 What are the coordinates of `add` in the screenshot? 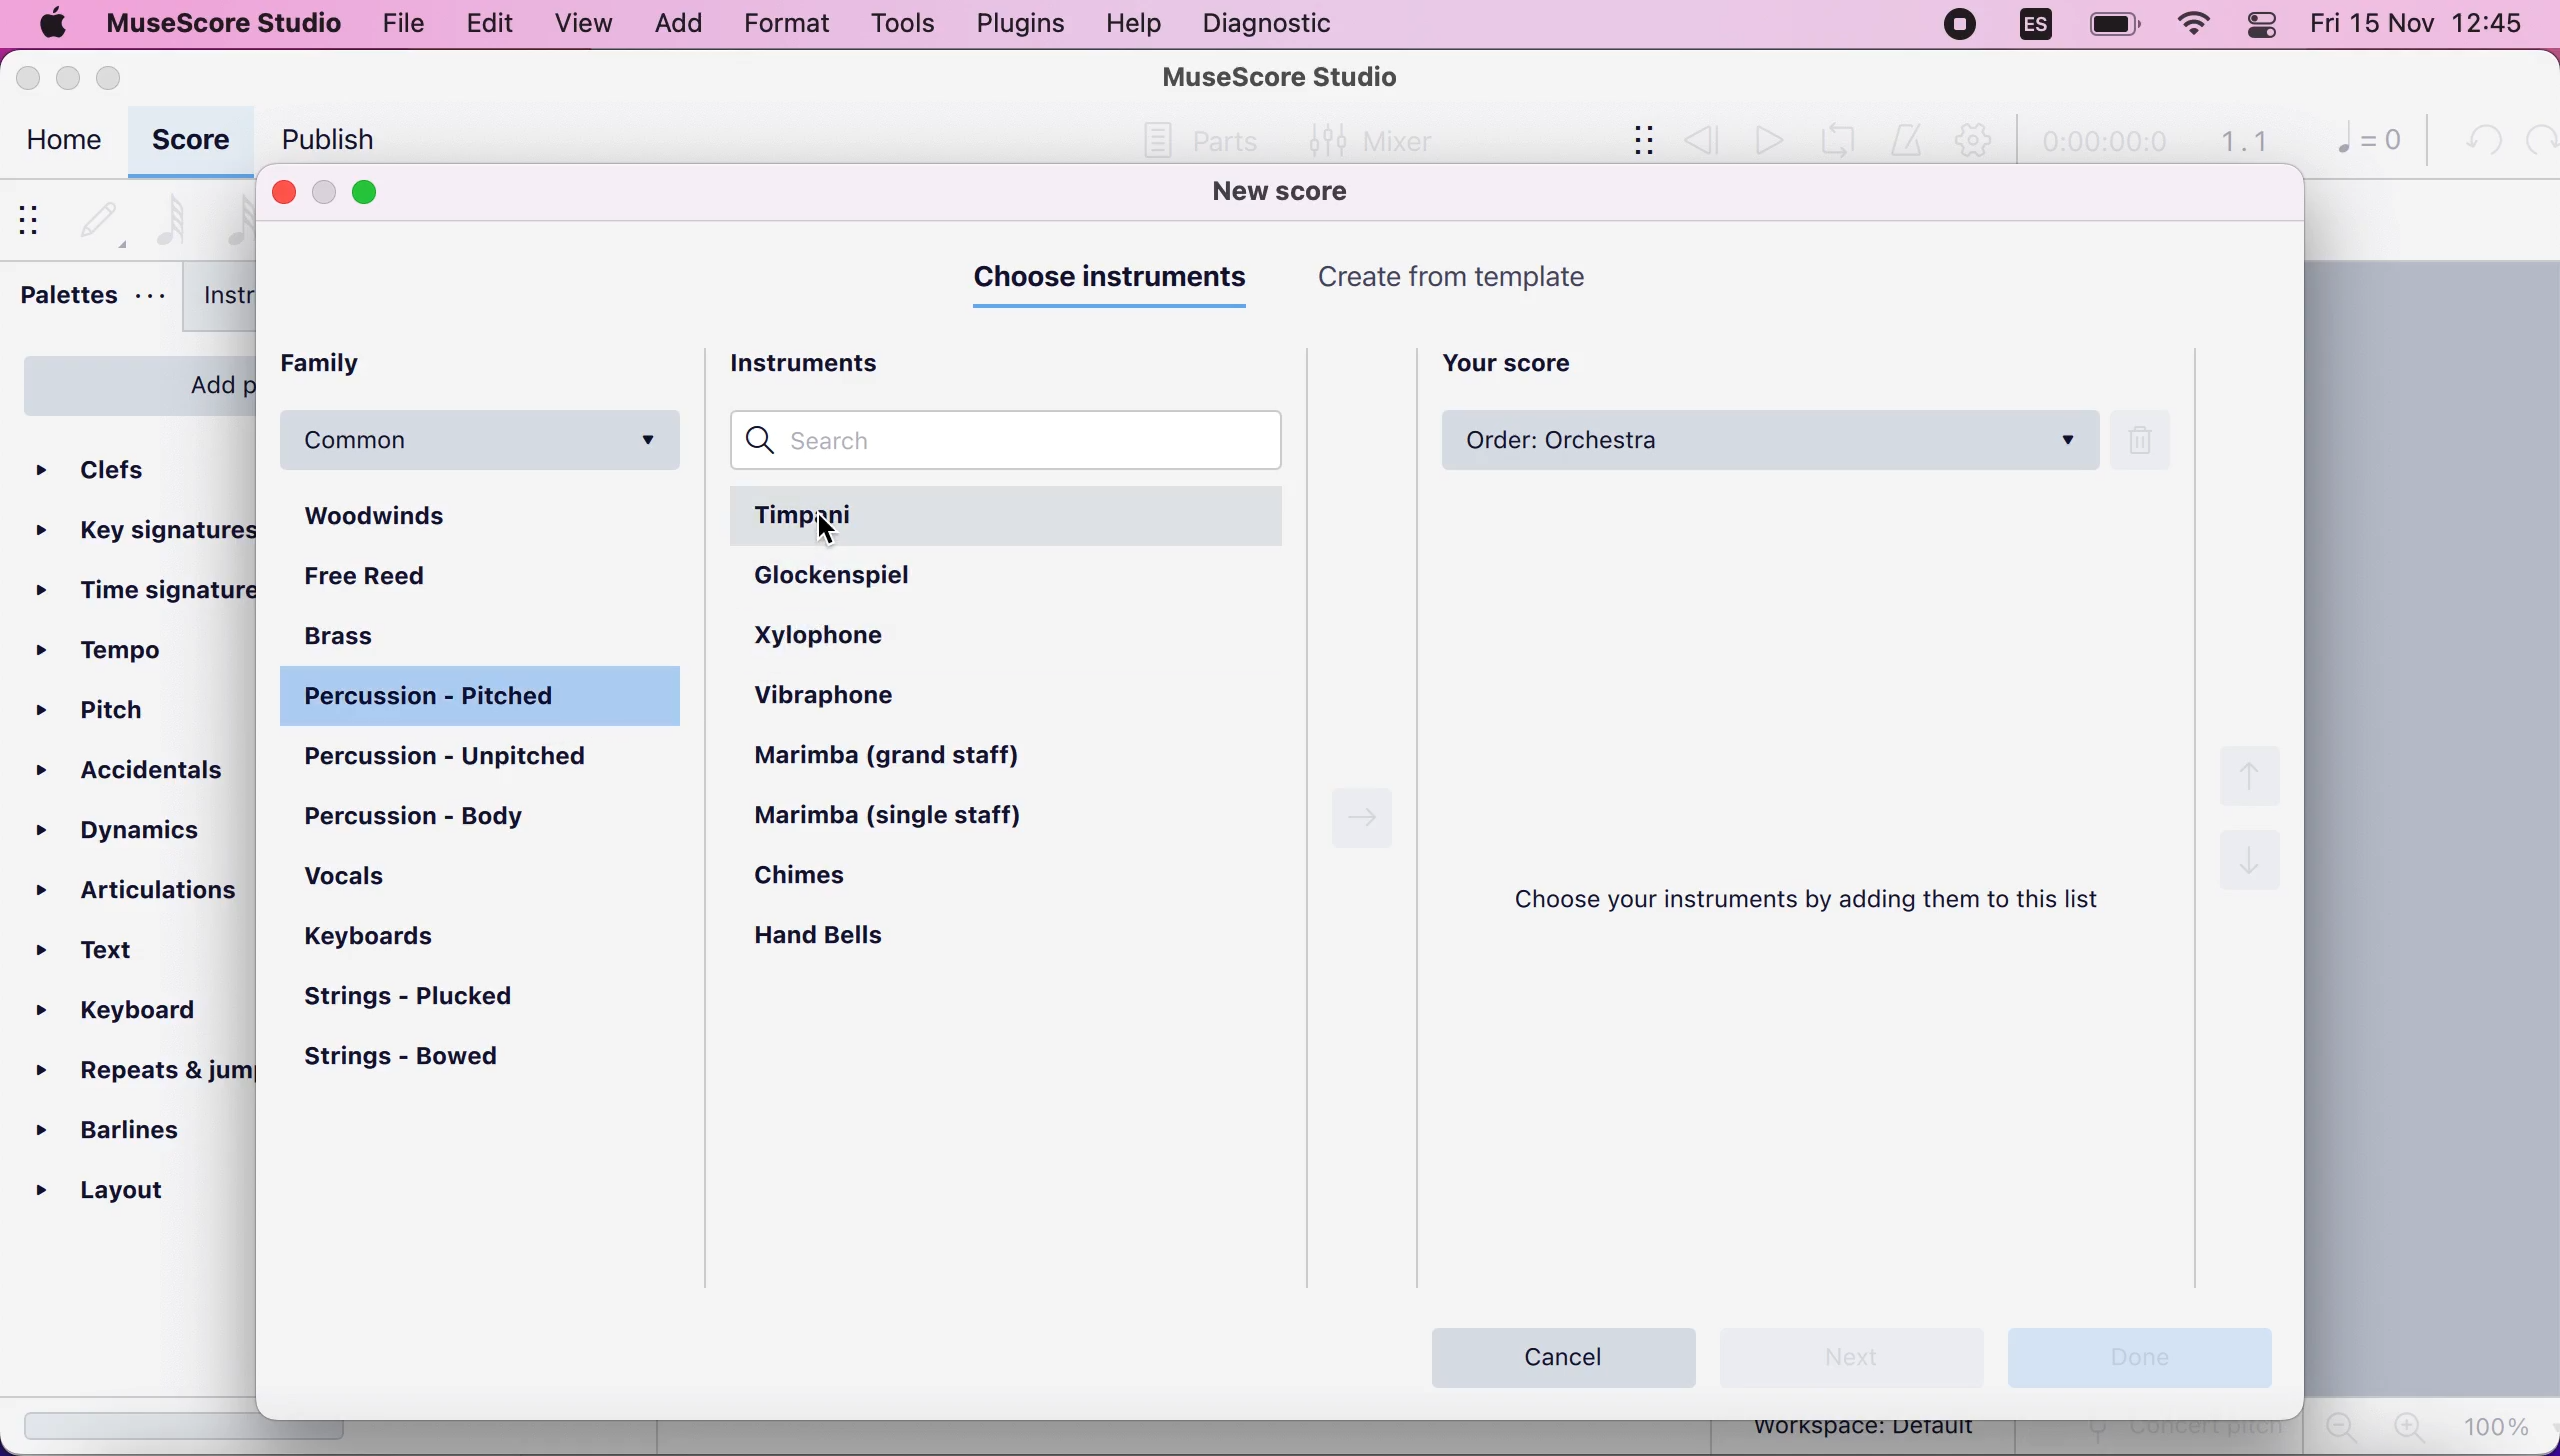 It's located at (677, 24).